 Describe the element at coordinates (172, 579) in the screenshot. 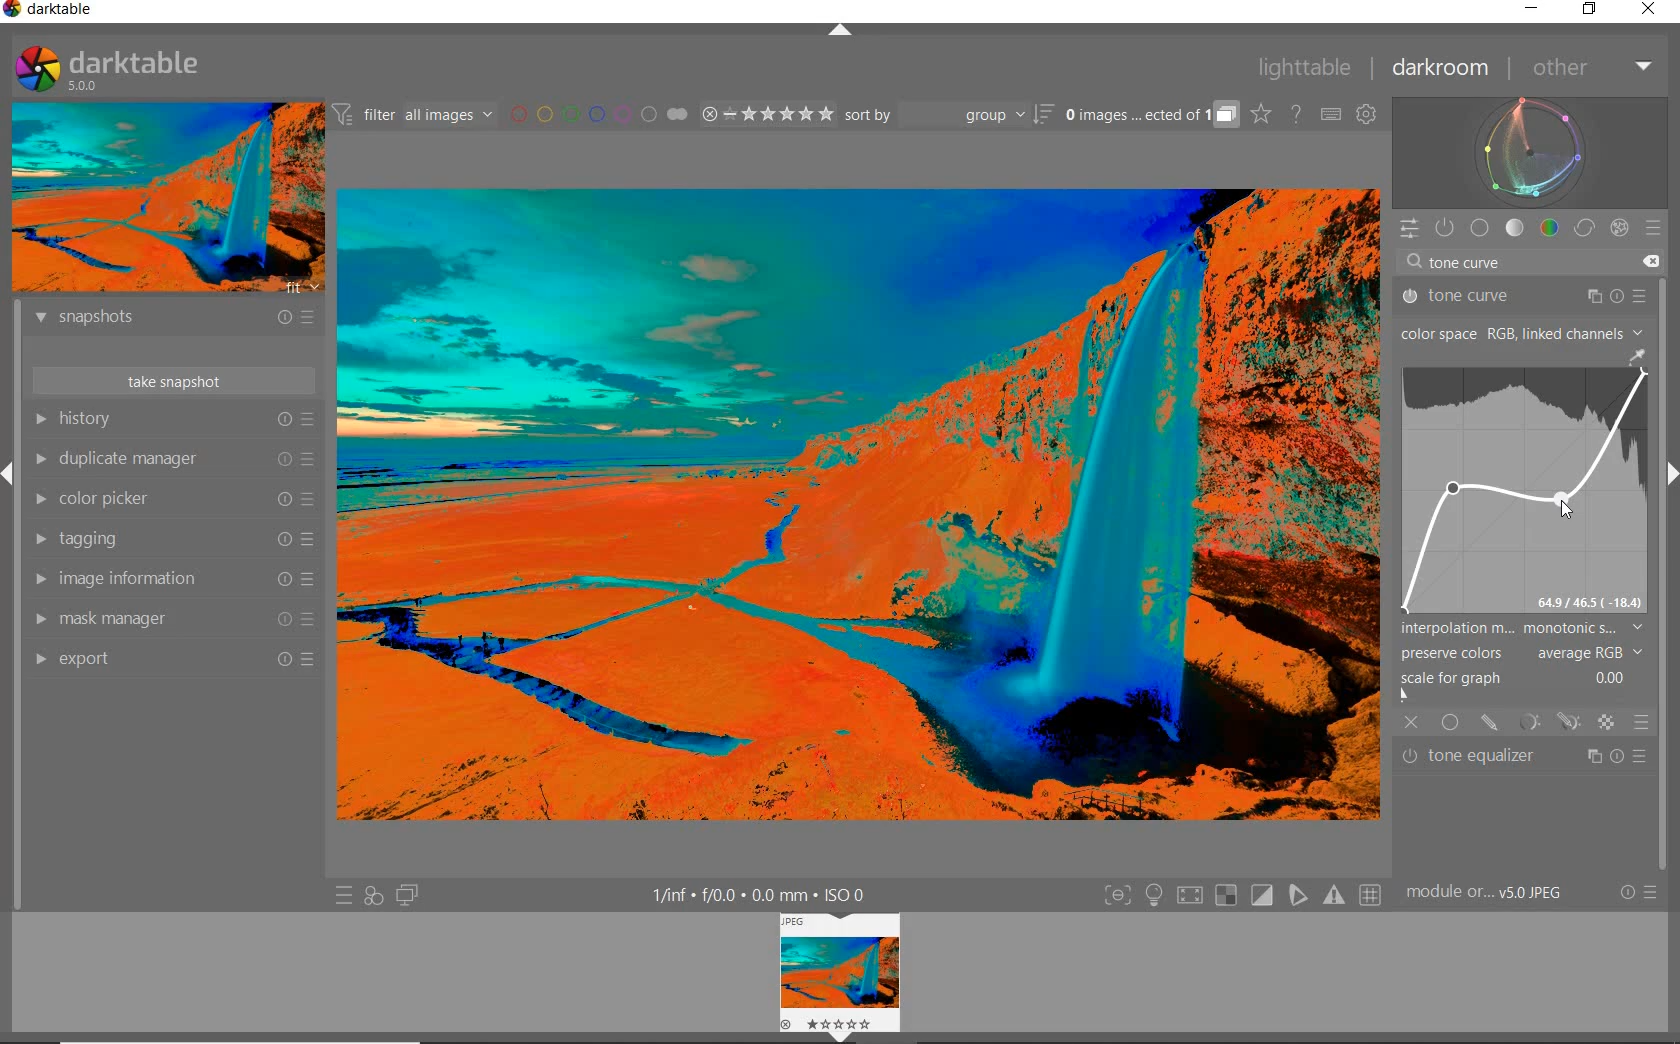

I see `image information` at that location.